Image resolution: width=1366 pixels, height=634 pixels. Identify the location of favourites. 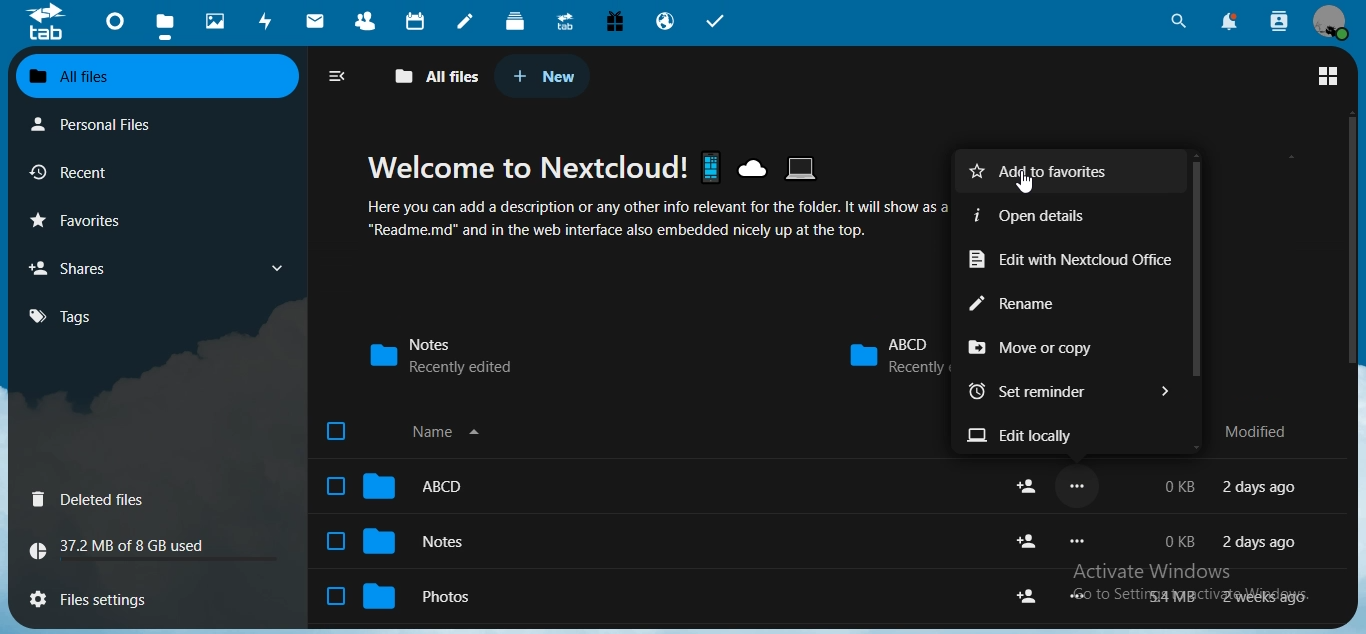
(79, 218).